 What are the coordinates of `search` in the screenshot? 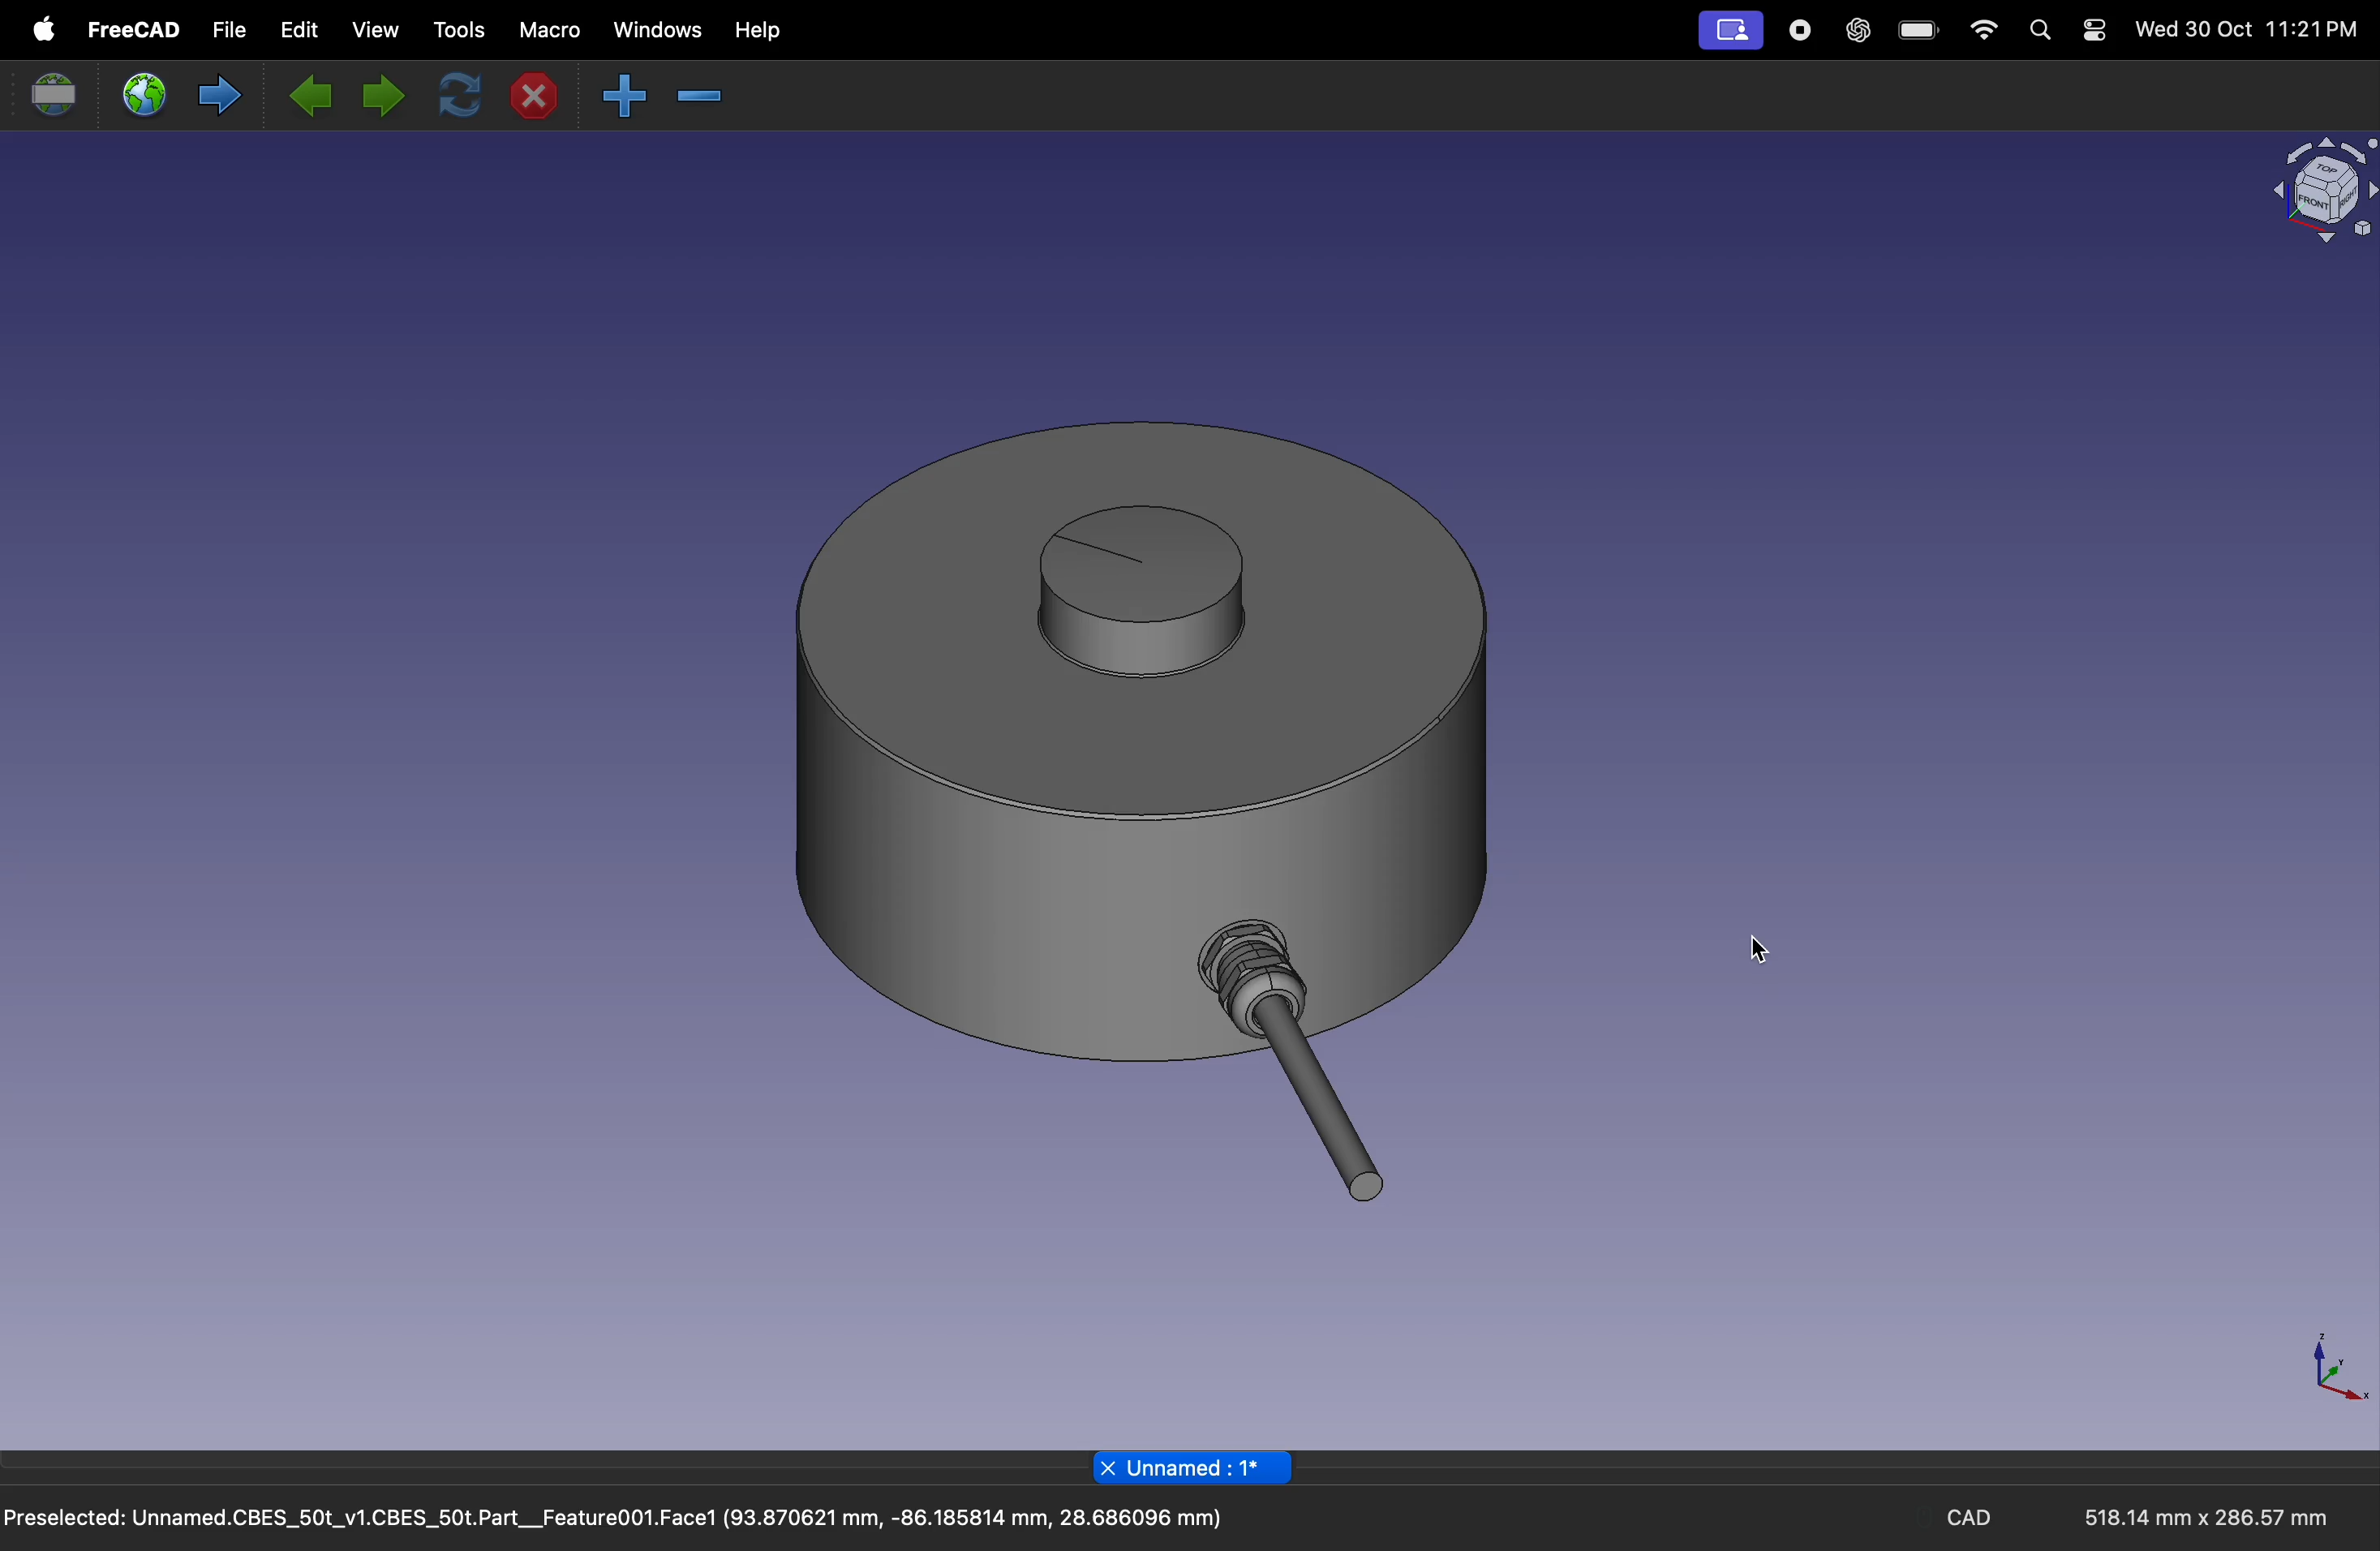 It's located at (2038, 32).